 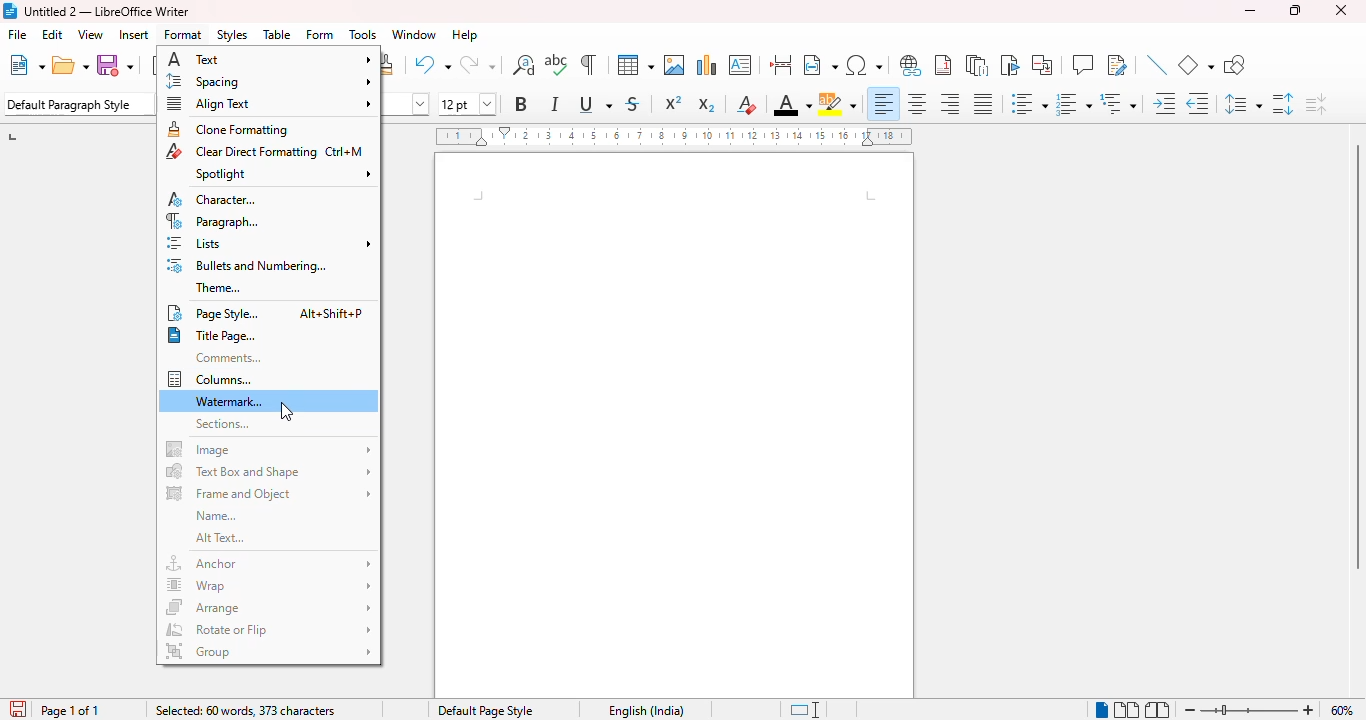 What do you see at coordinates (780, 65) in the screenshot?
I see `insert page break` at bounding box center [780, 65].